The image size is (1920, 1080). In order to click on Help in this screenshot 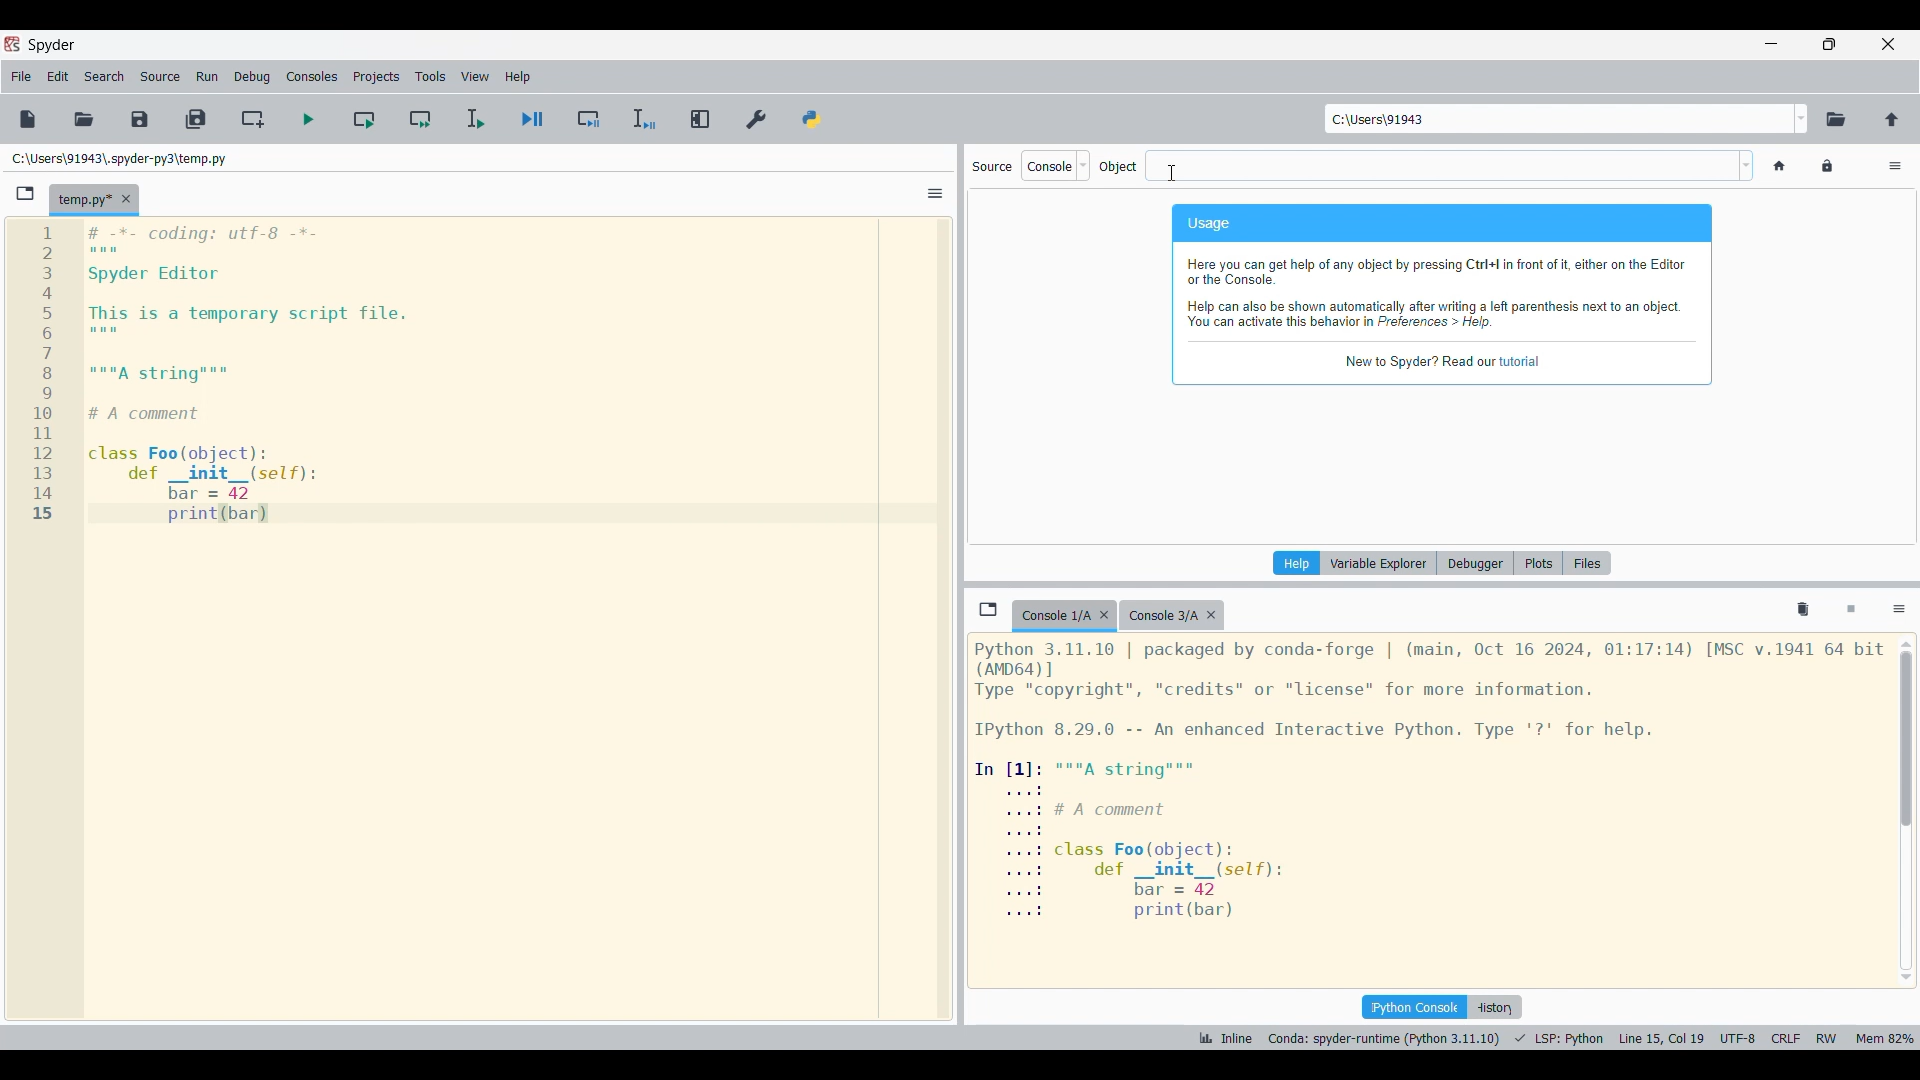, I will do `click(1293, 563)`.